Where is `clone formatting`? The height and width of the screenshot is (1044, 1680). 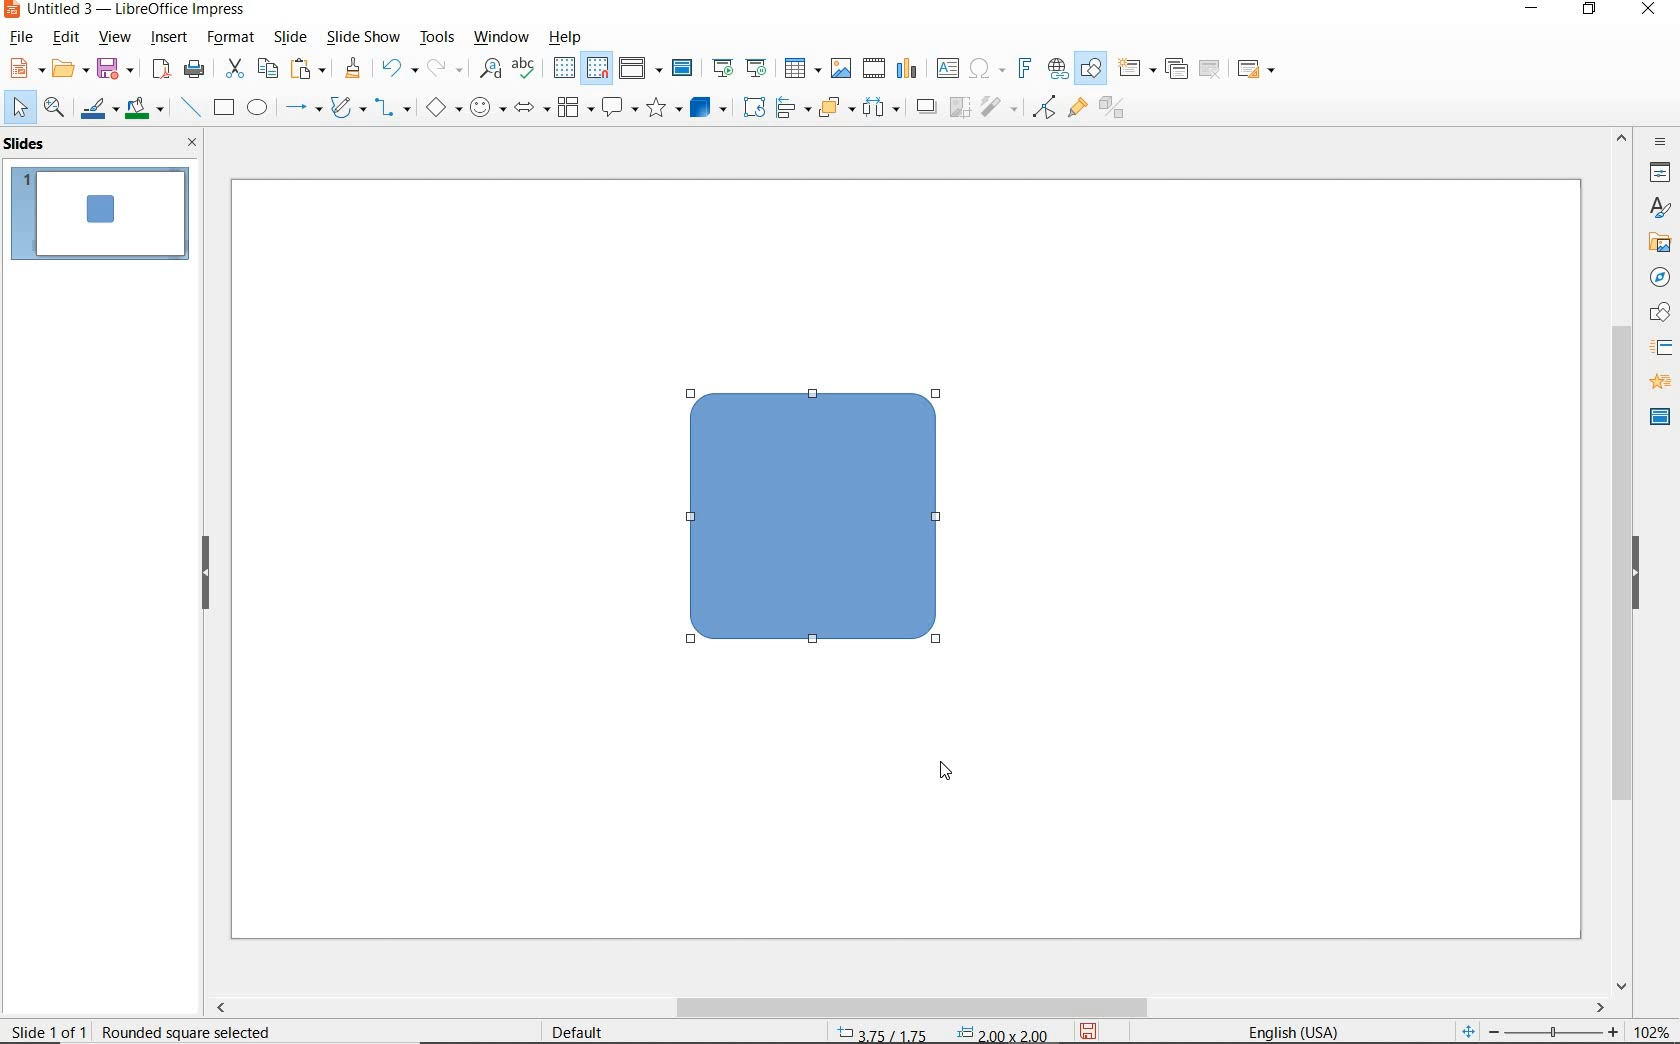
clone formatting is located at coordinates (352, 69).